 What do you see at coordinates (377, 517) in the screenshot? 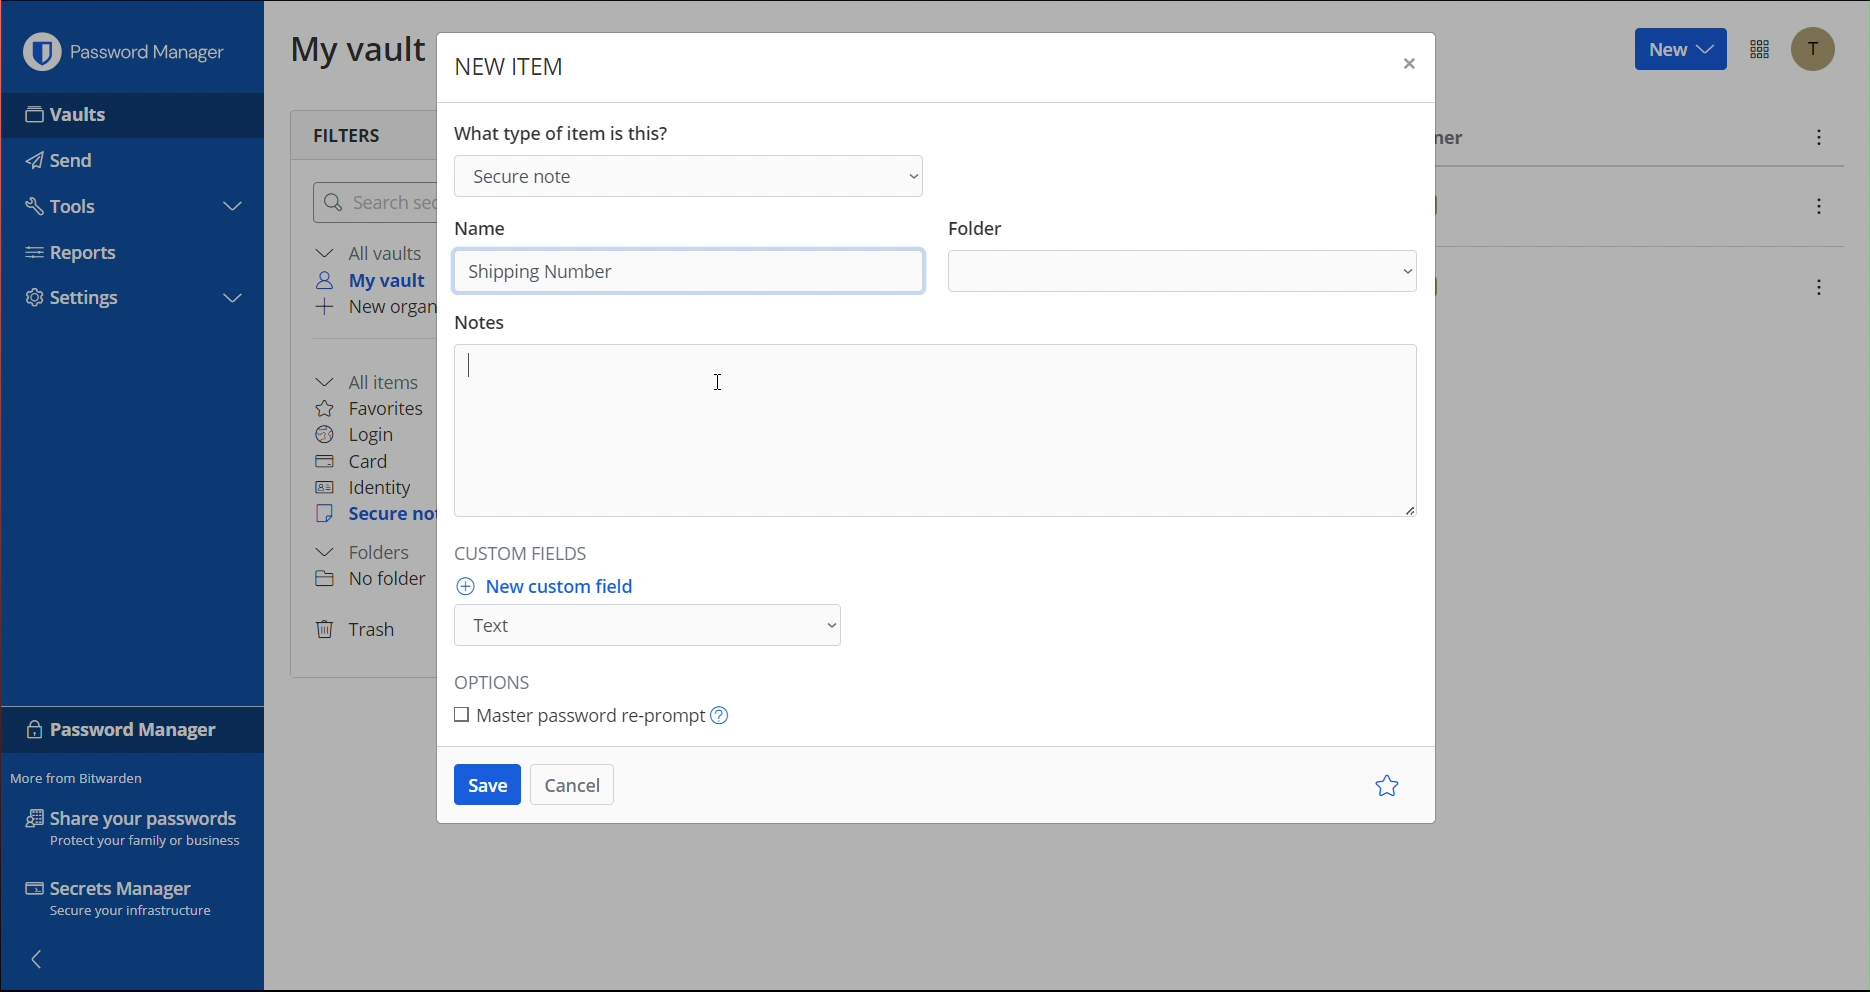
I see `Secure note` at bounding box center [377, 517].